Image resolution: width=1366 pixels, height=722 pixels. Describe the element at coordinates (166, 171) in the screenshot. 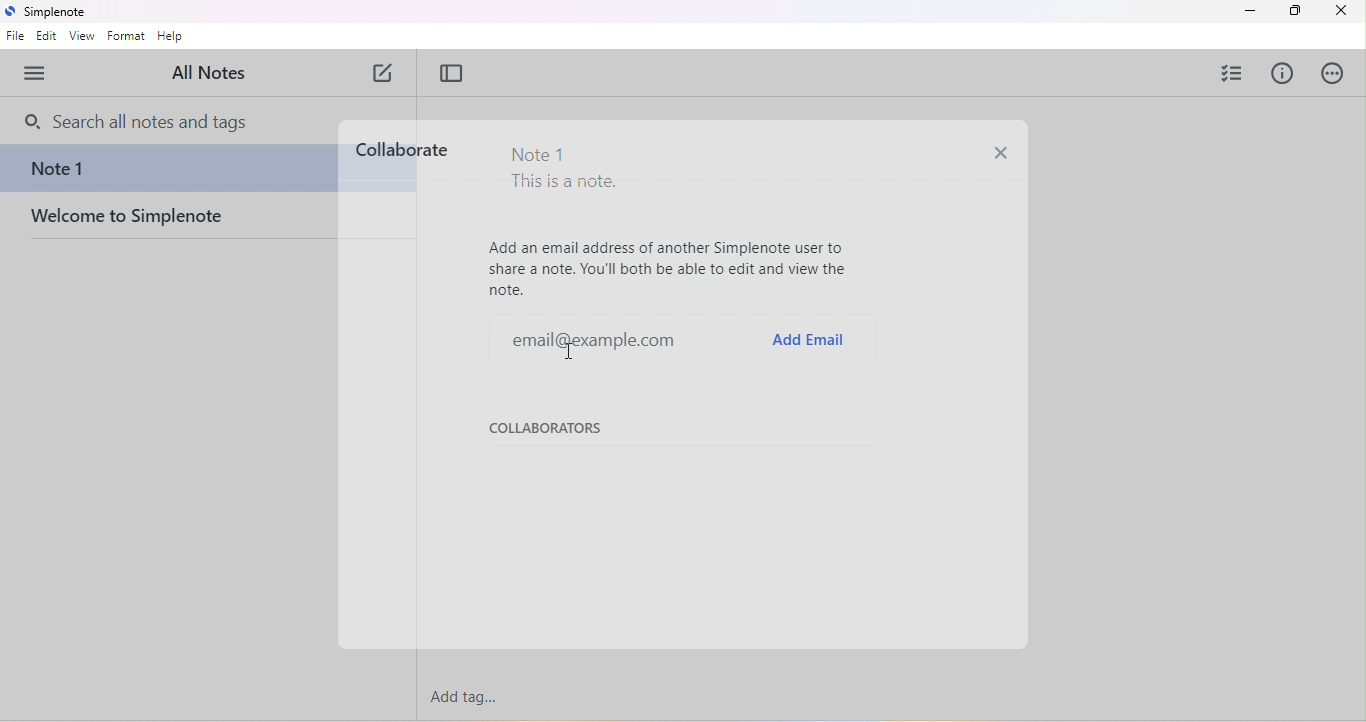

I see `note` at that location.